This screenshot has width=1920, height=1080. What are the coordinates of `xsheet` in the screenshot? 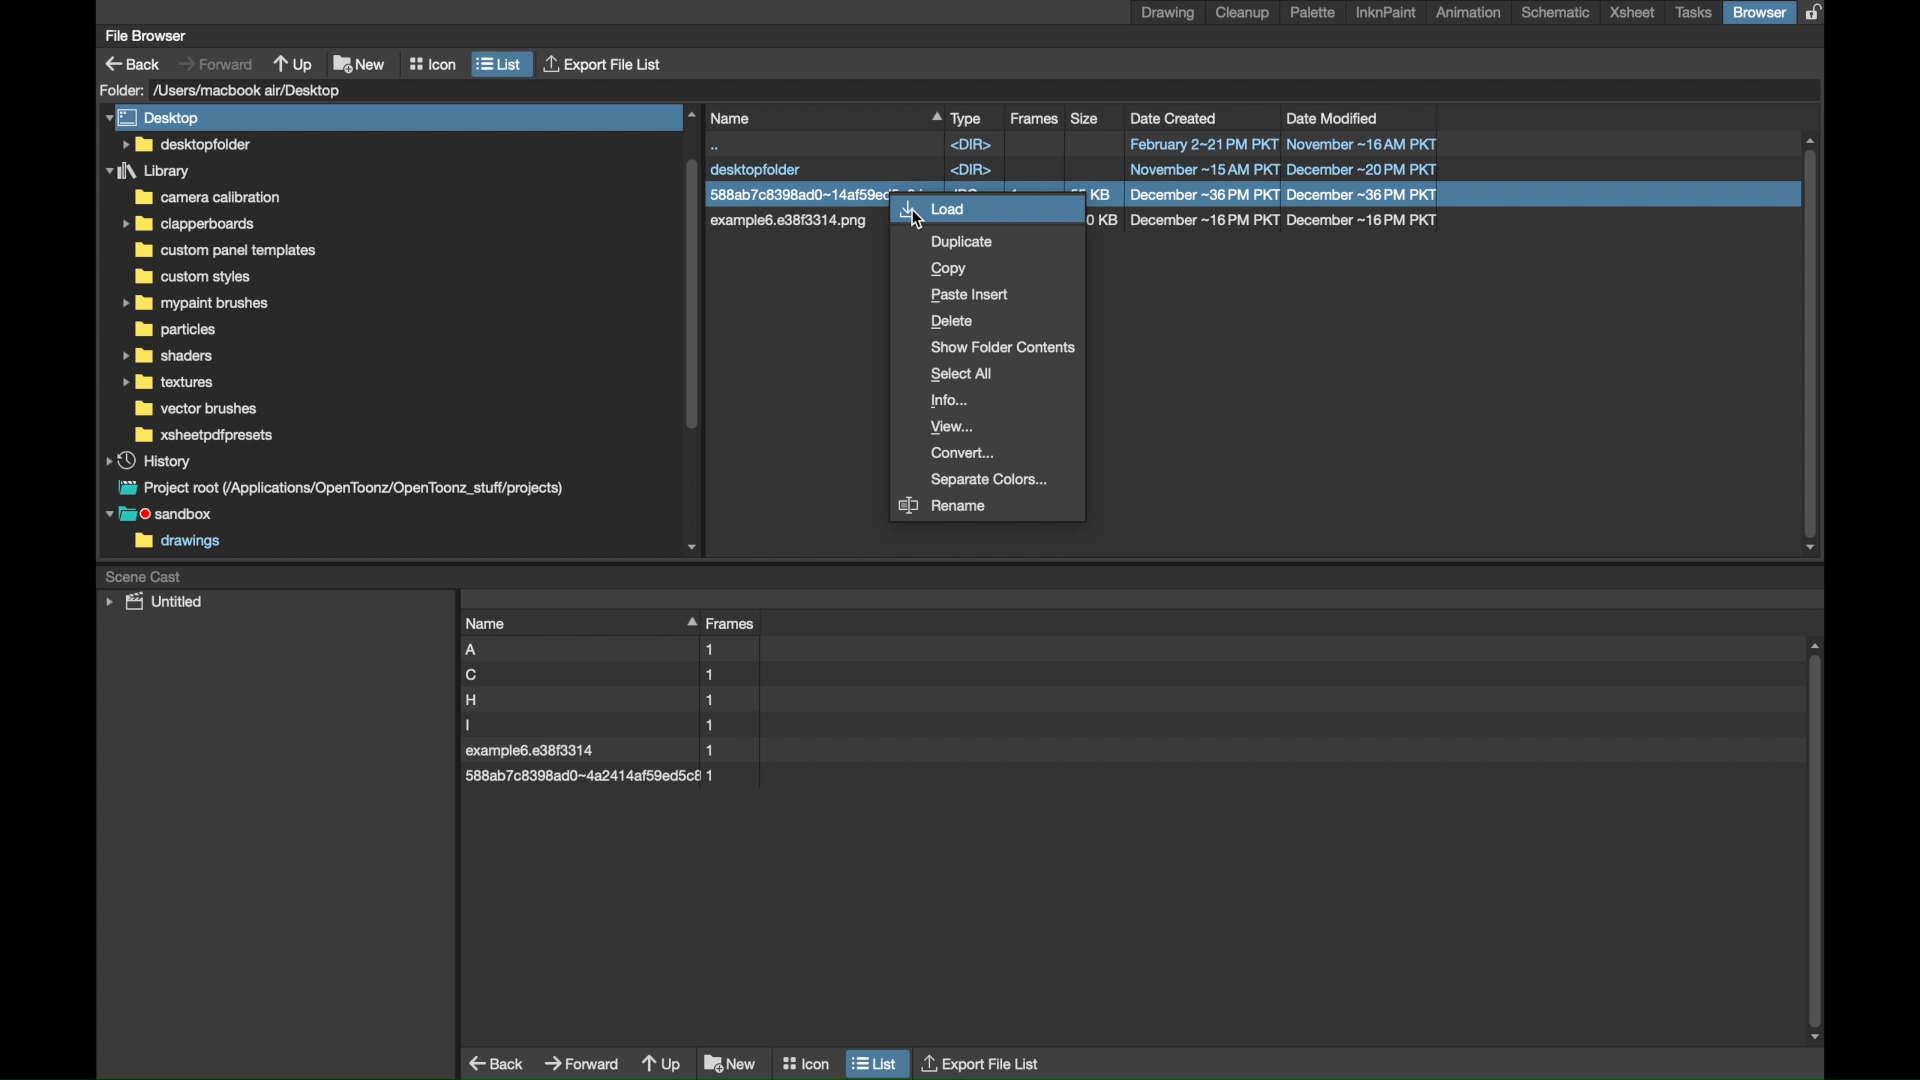 It's located at (1632, 13).